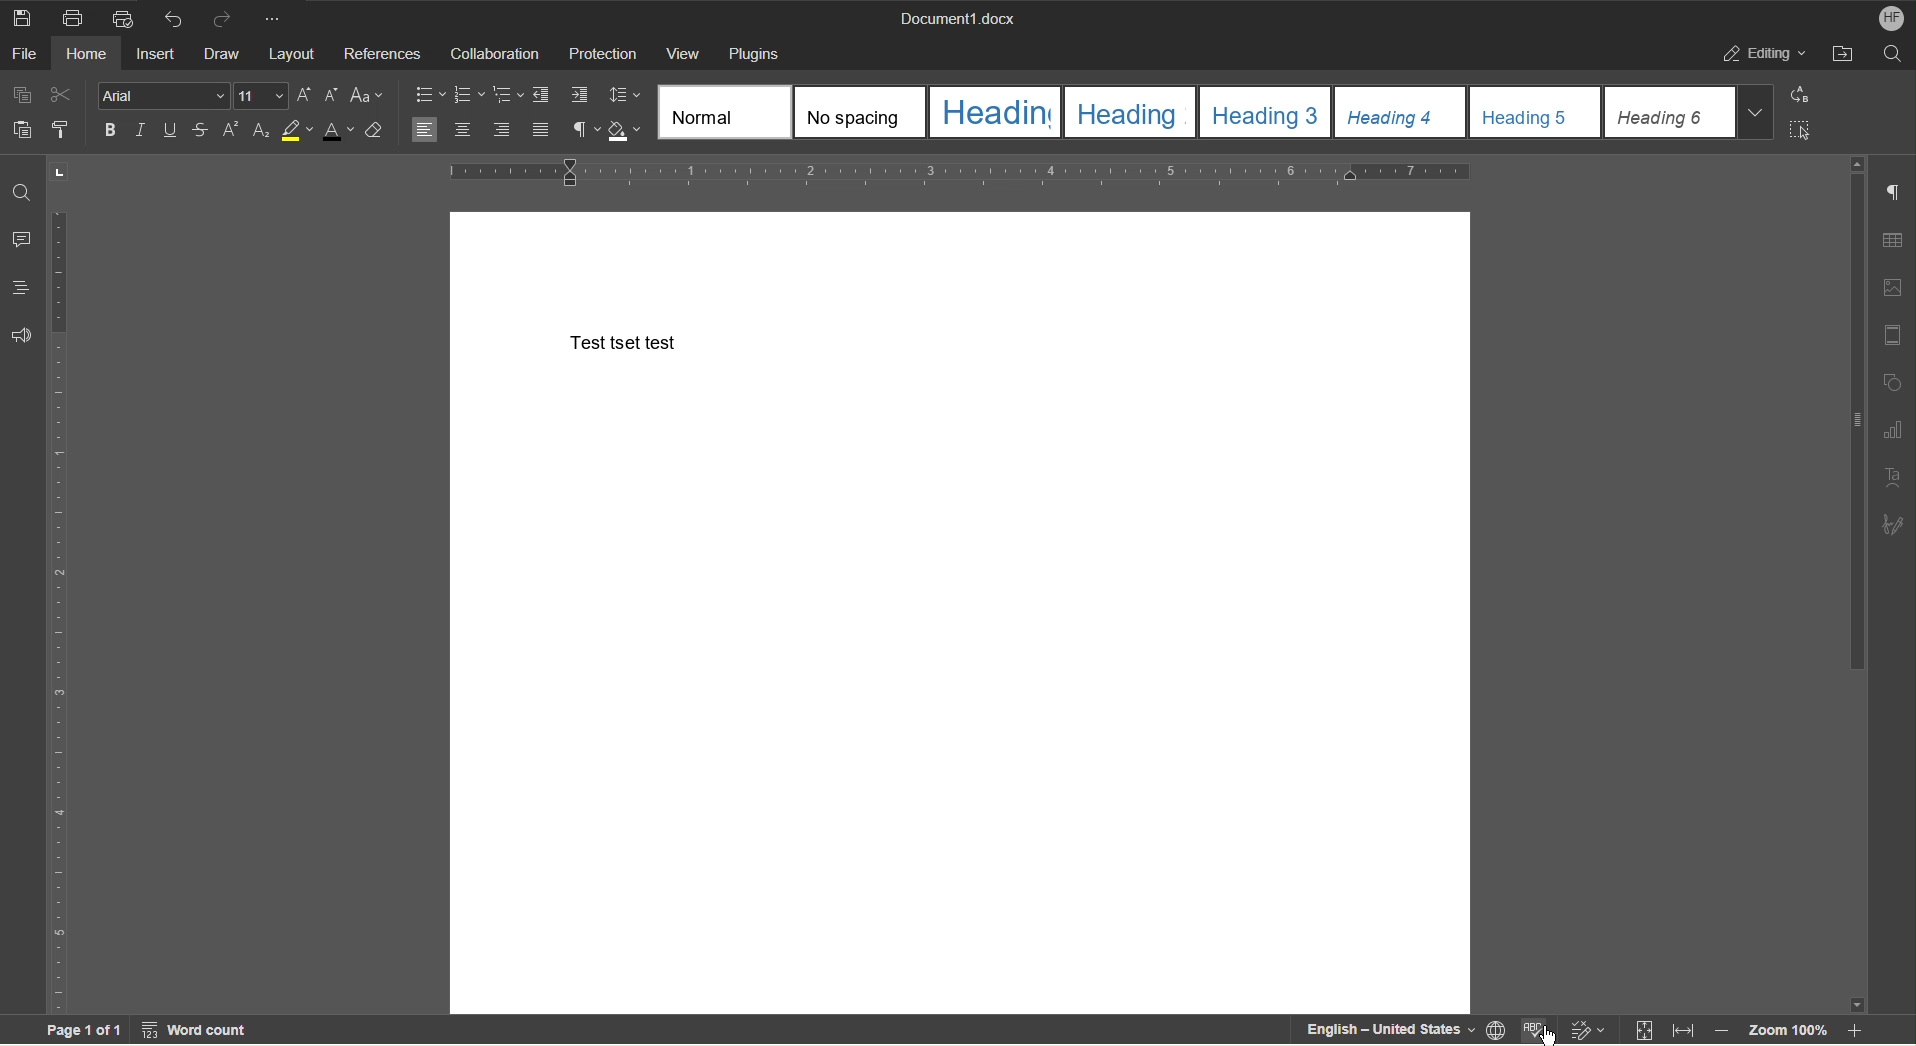 This screenshot has width=1916, height=1046. Describe the element at coordinates (263, 131) in the screenshot. I see `Subscript` at that location.